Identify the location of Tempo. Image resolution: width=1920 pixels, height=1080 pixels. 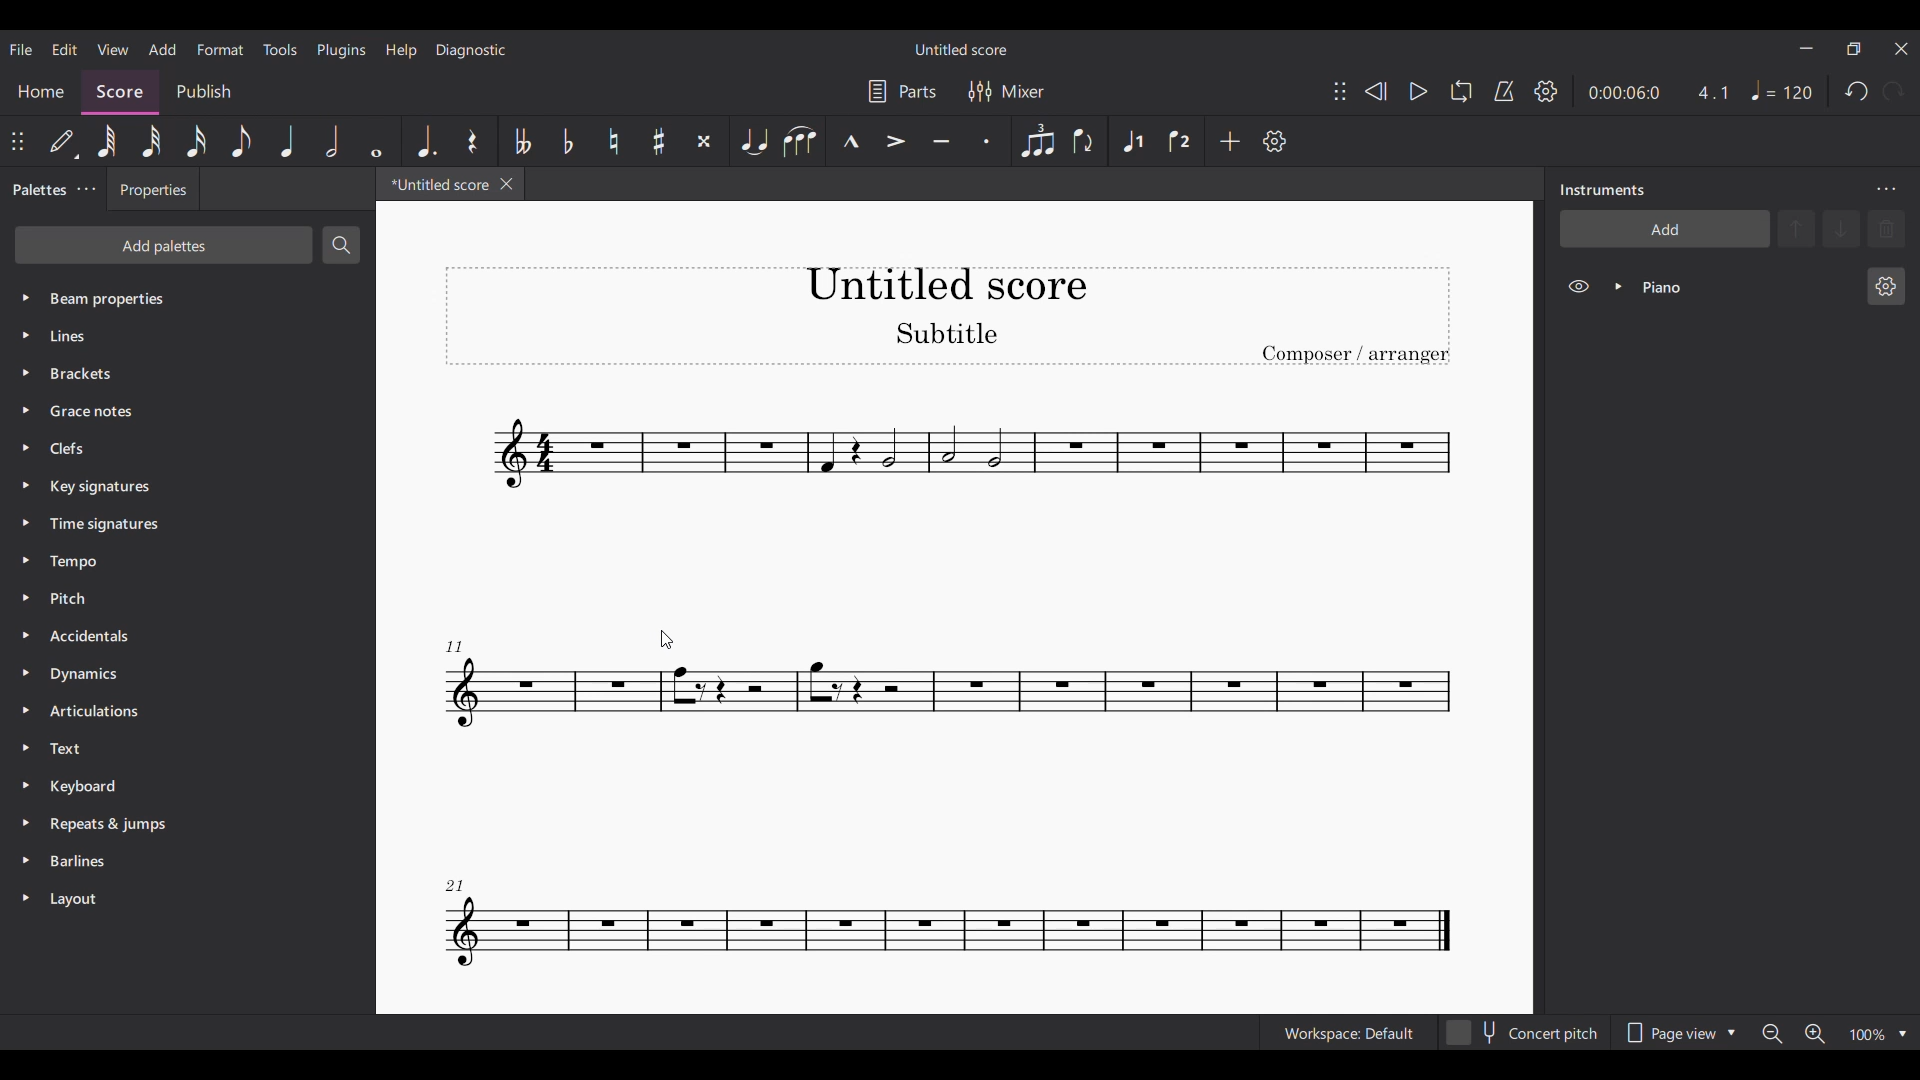
(1782, 90).